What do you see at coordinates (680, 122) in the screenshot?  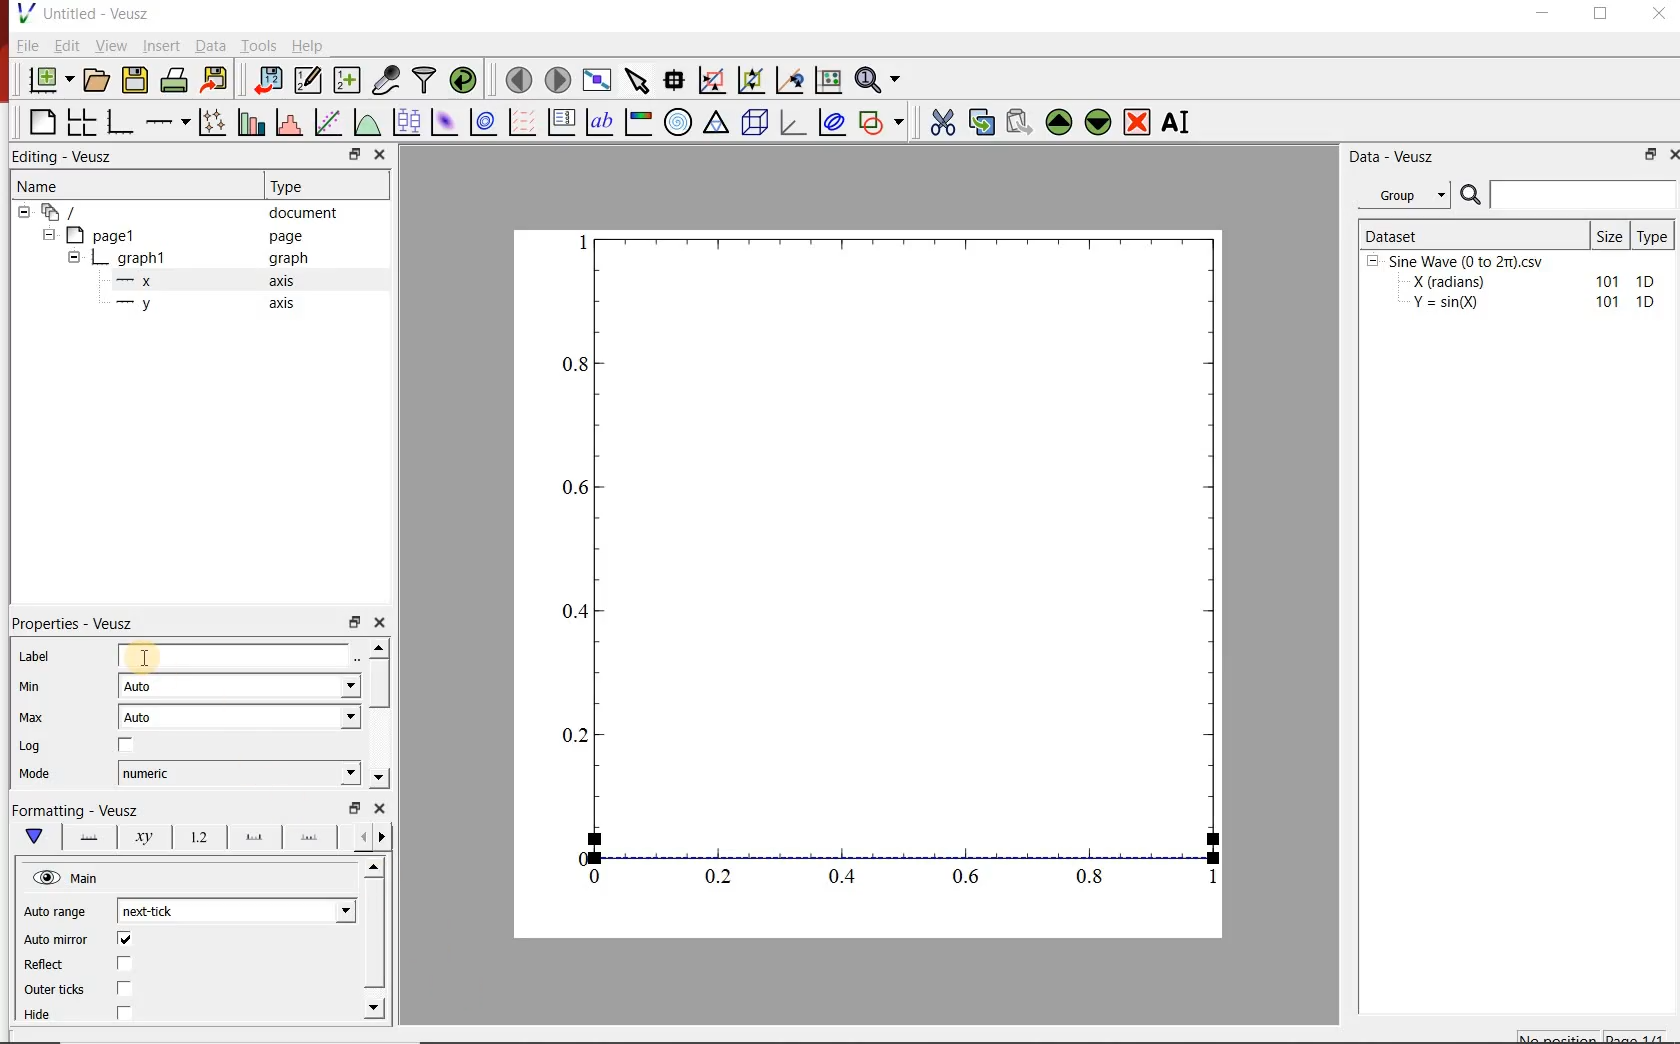 I see `Polar graph` at bounding box center [680, 122].